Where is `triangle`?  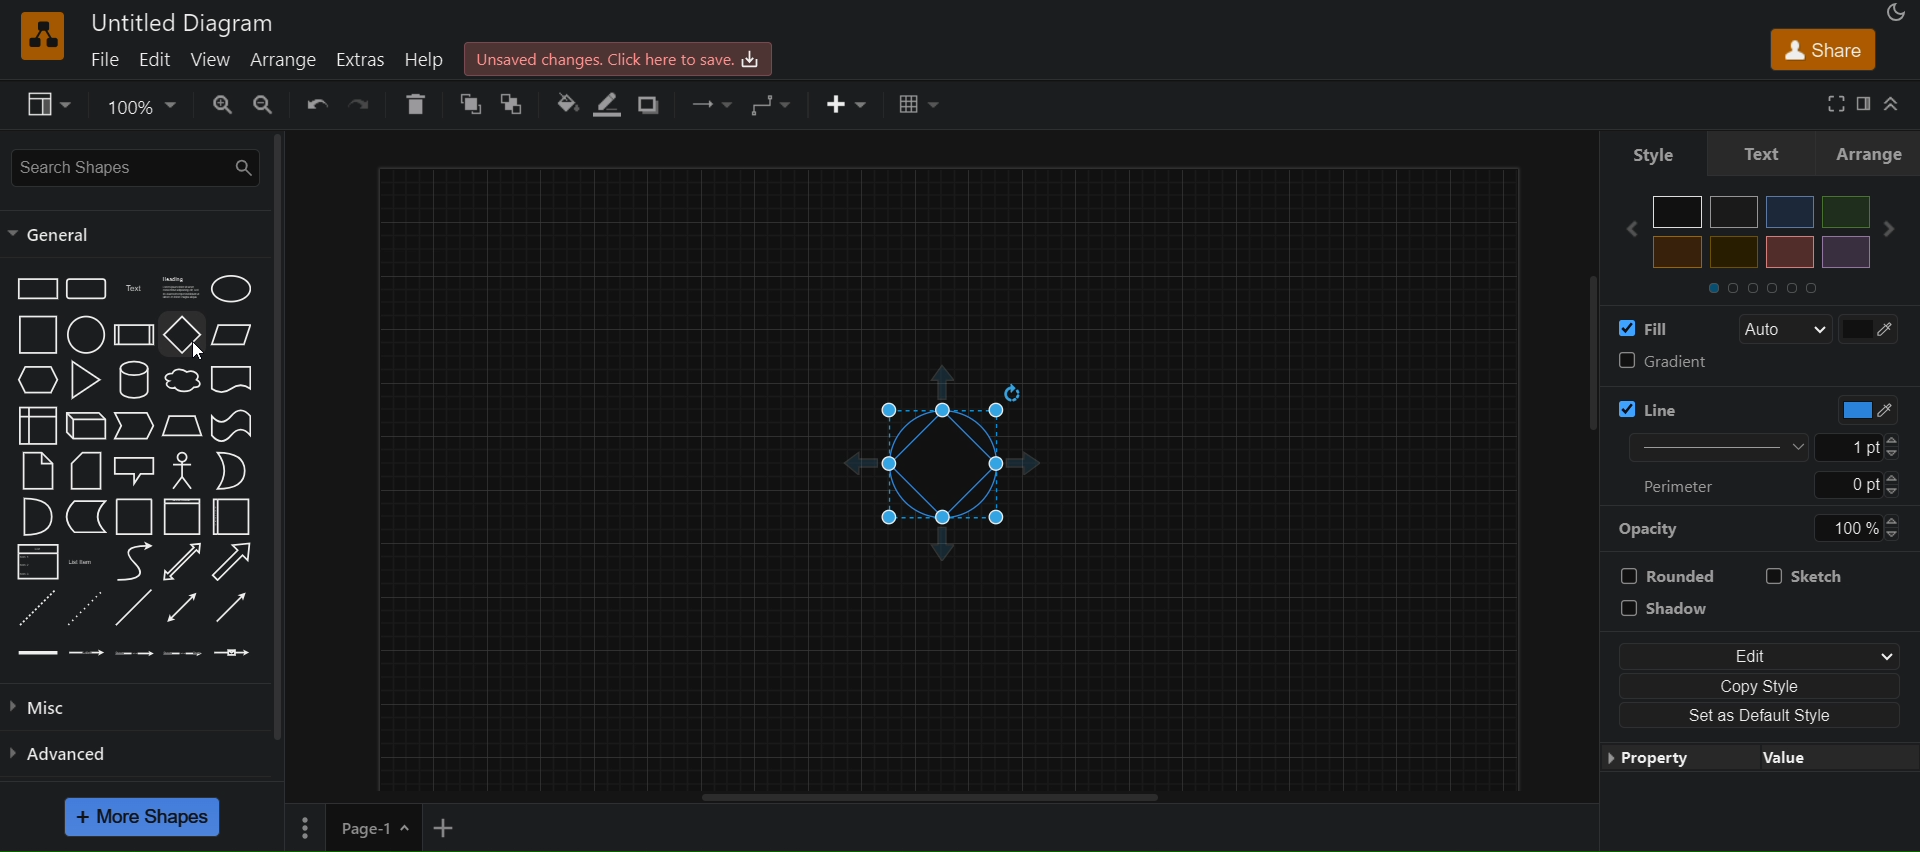
triangle is located at coordinates (89, 380).